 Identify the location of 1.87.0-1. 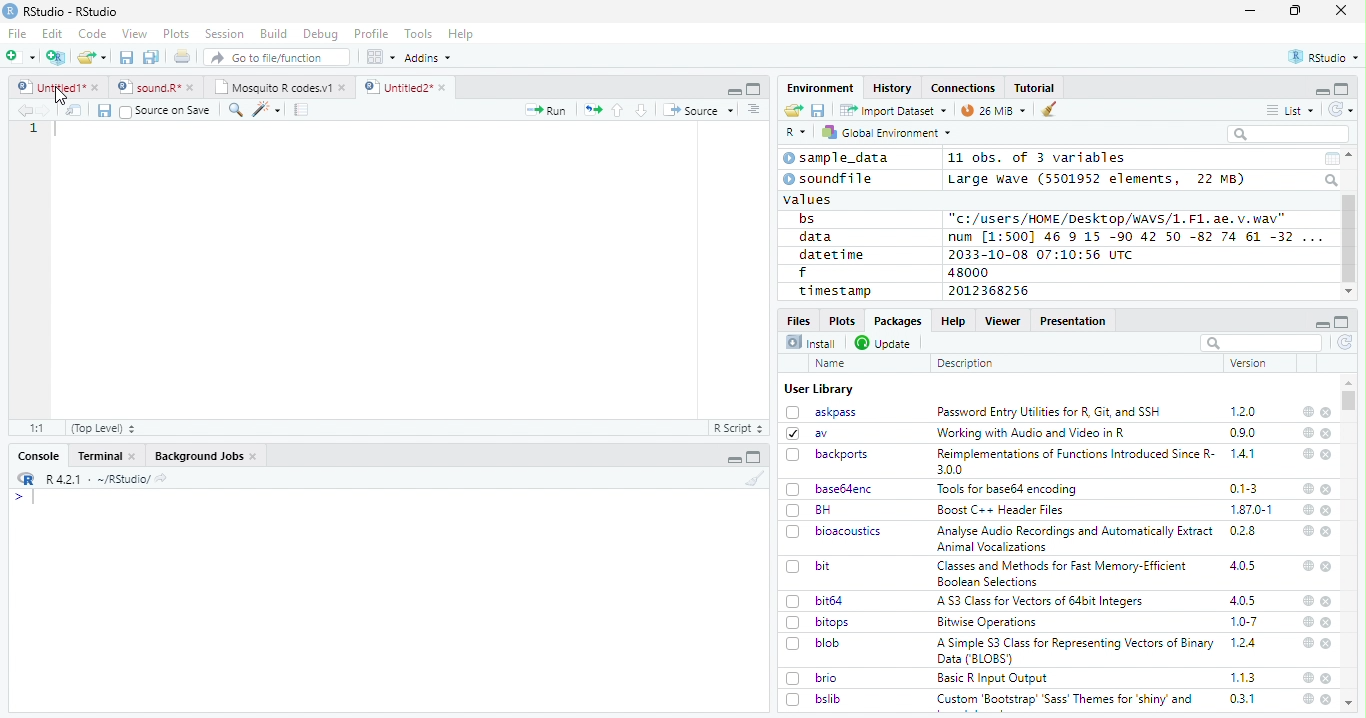
(1251, 510).